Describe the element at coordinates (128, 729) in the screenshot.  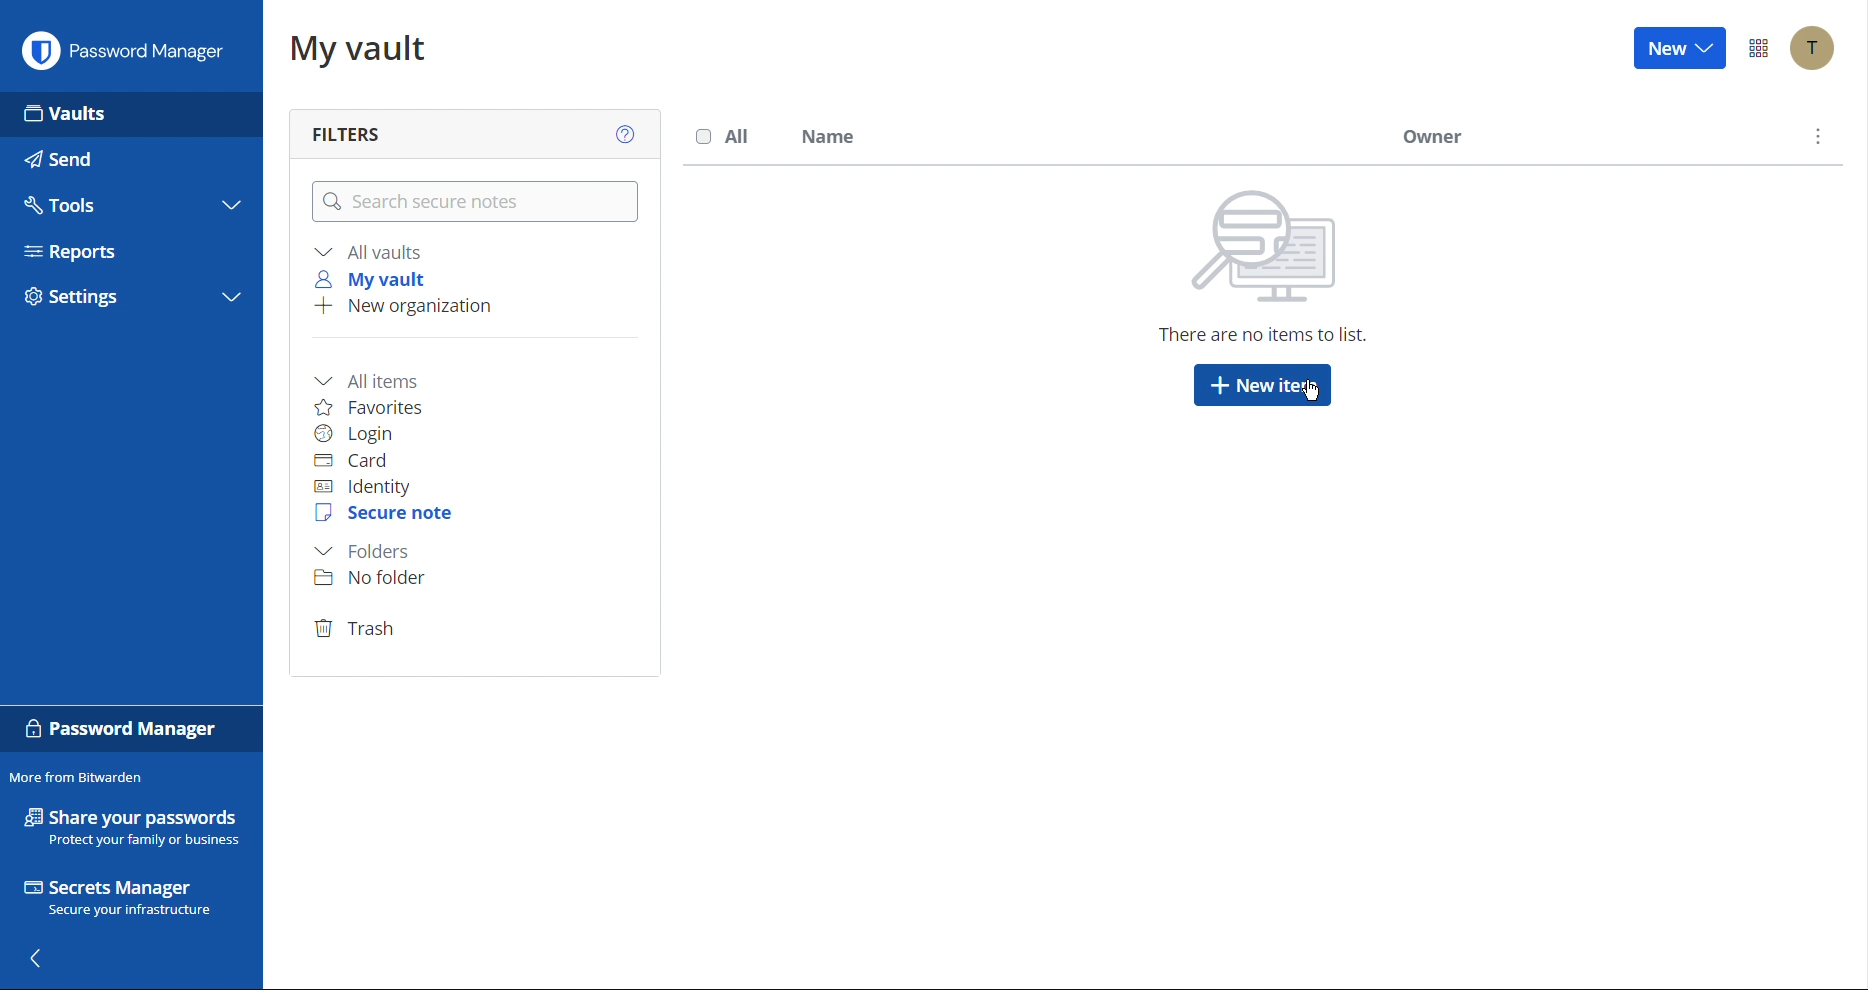
I see `Password Manager` at that location.